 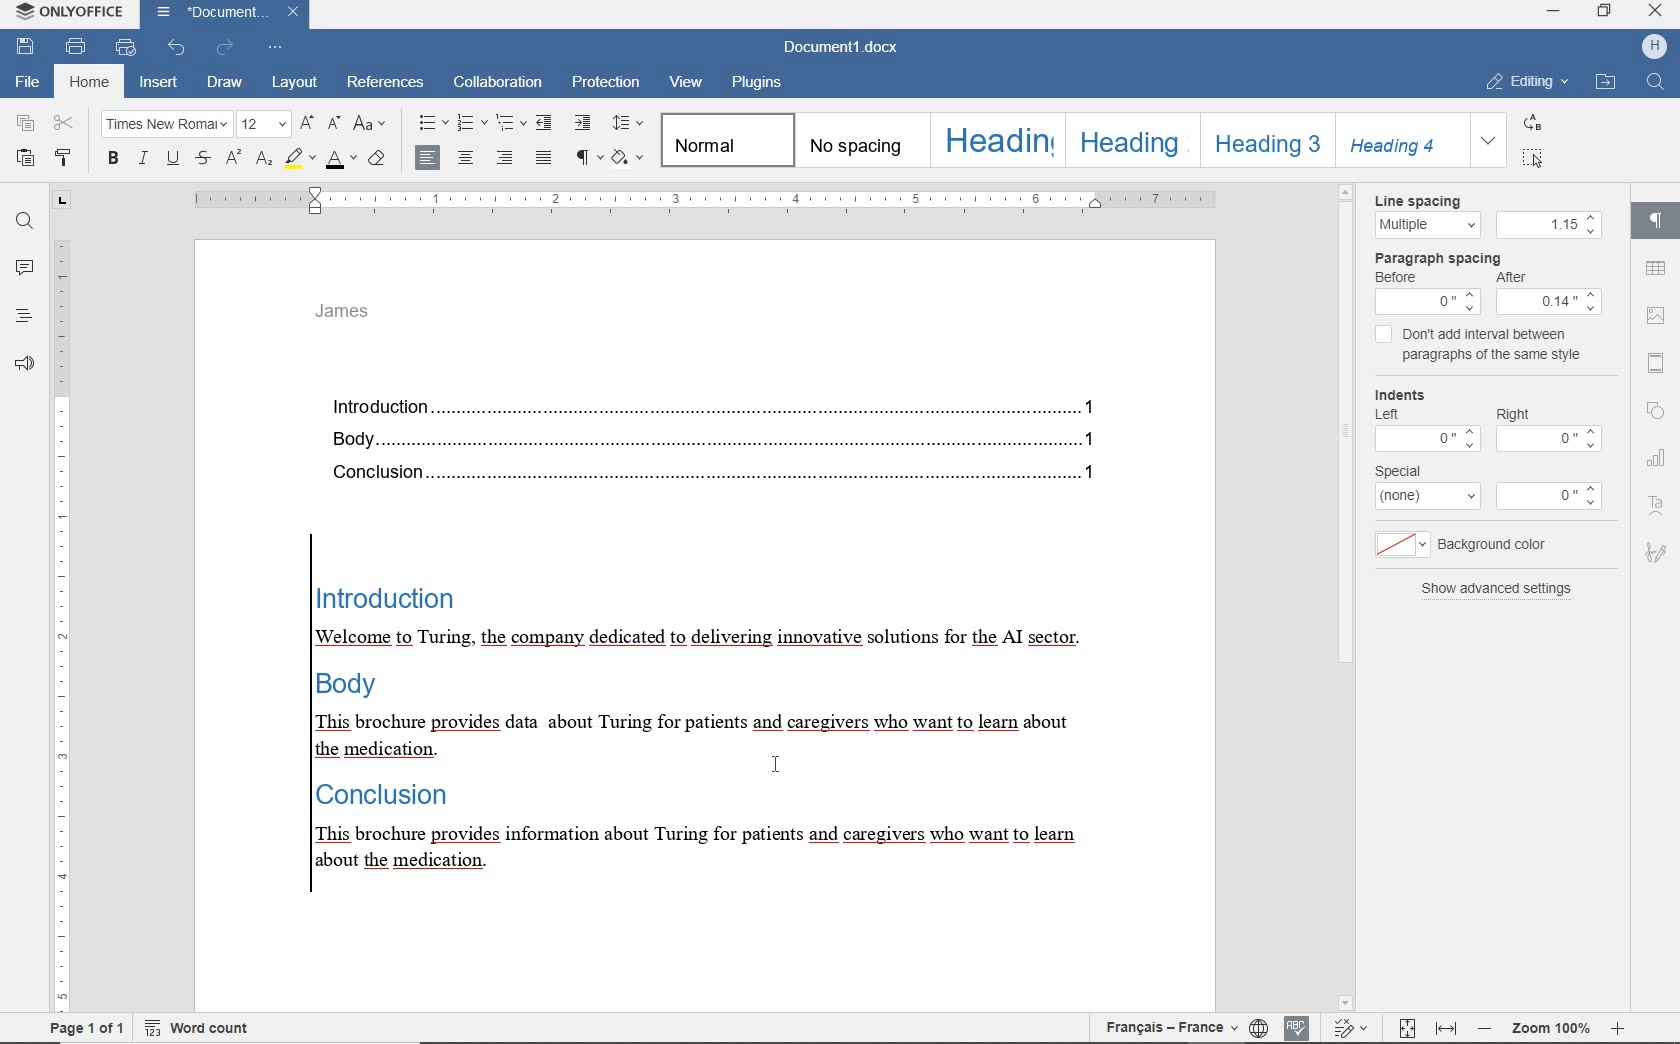 What do you see at coordinates (225, 47) in the screenshot?
I see `redo` at bounding box center [225, 47].